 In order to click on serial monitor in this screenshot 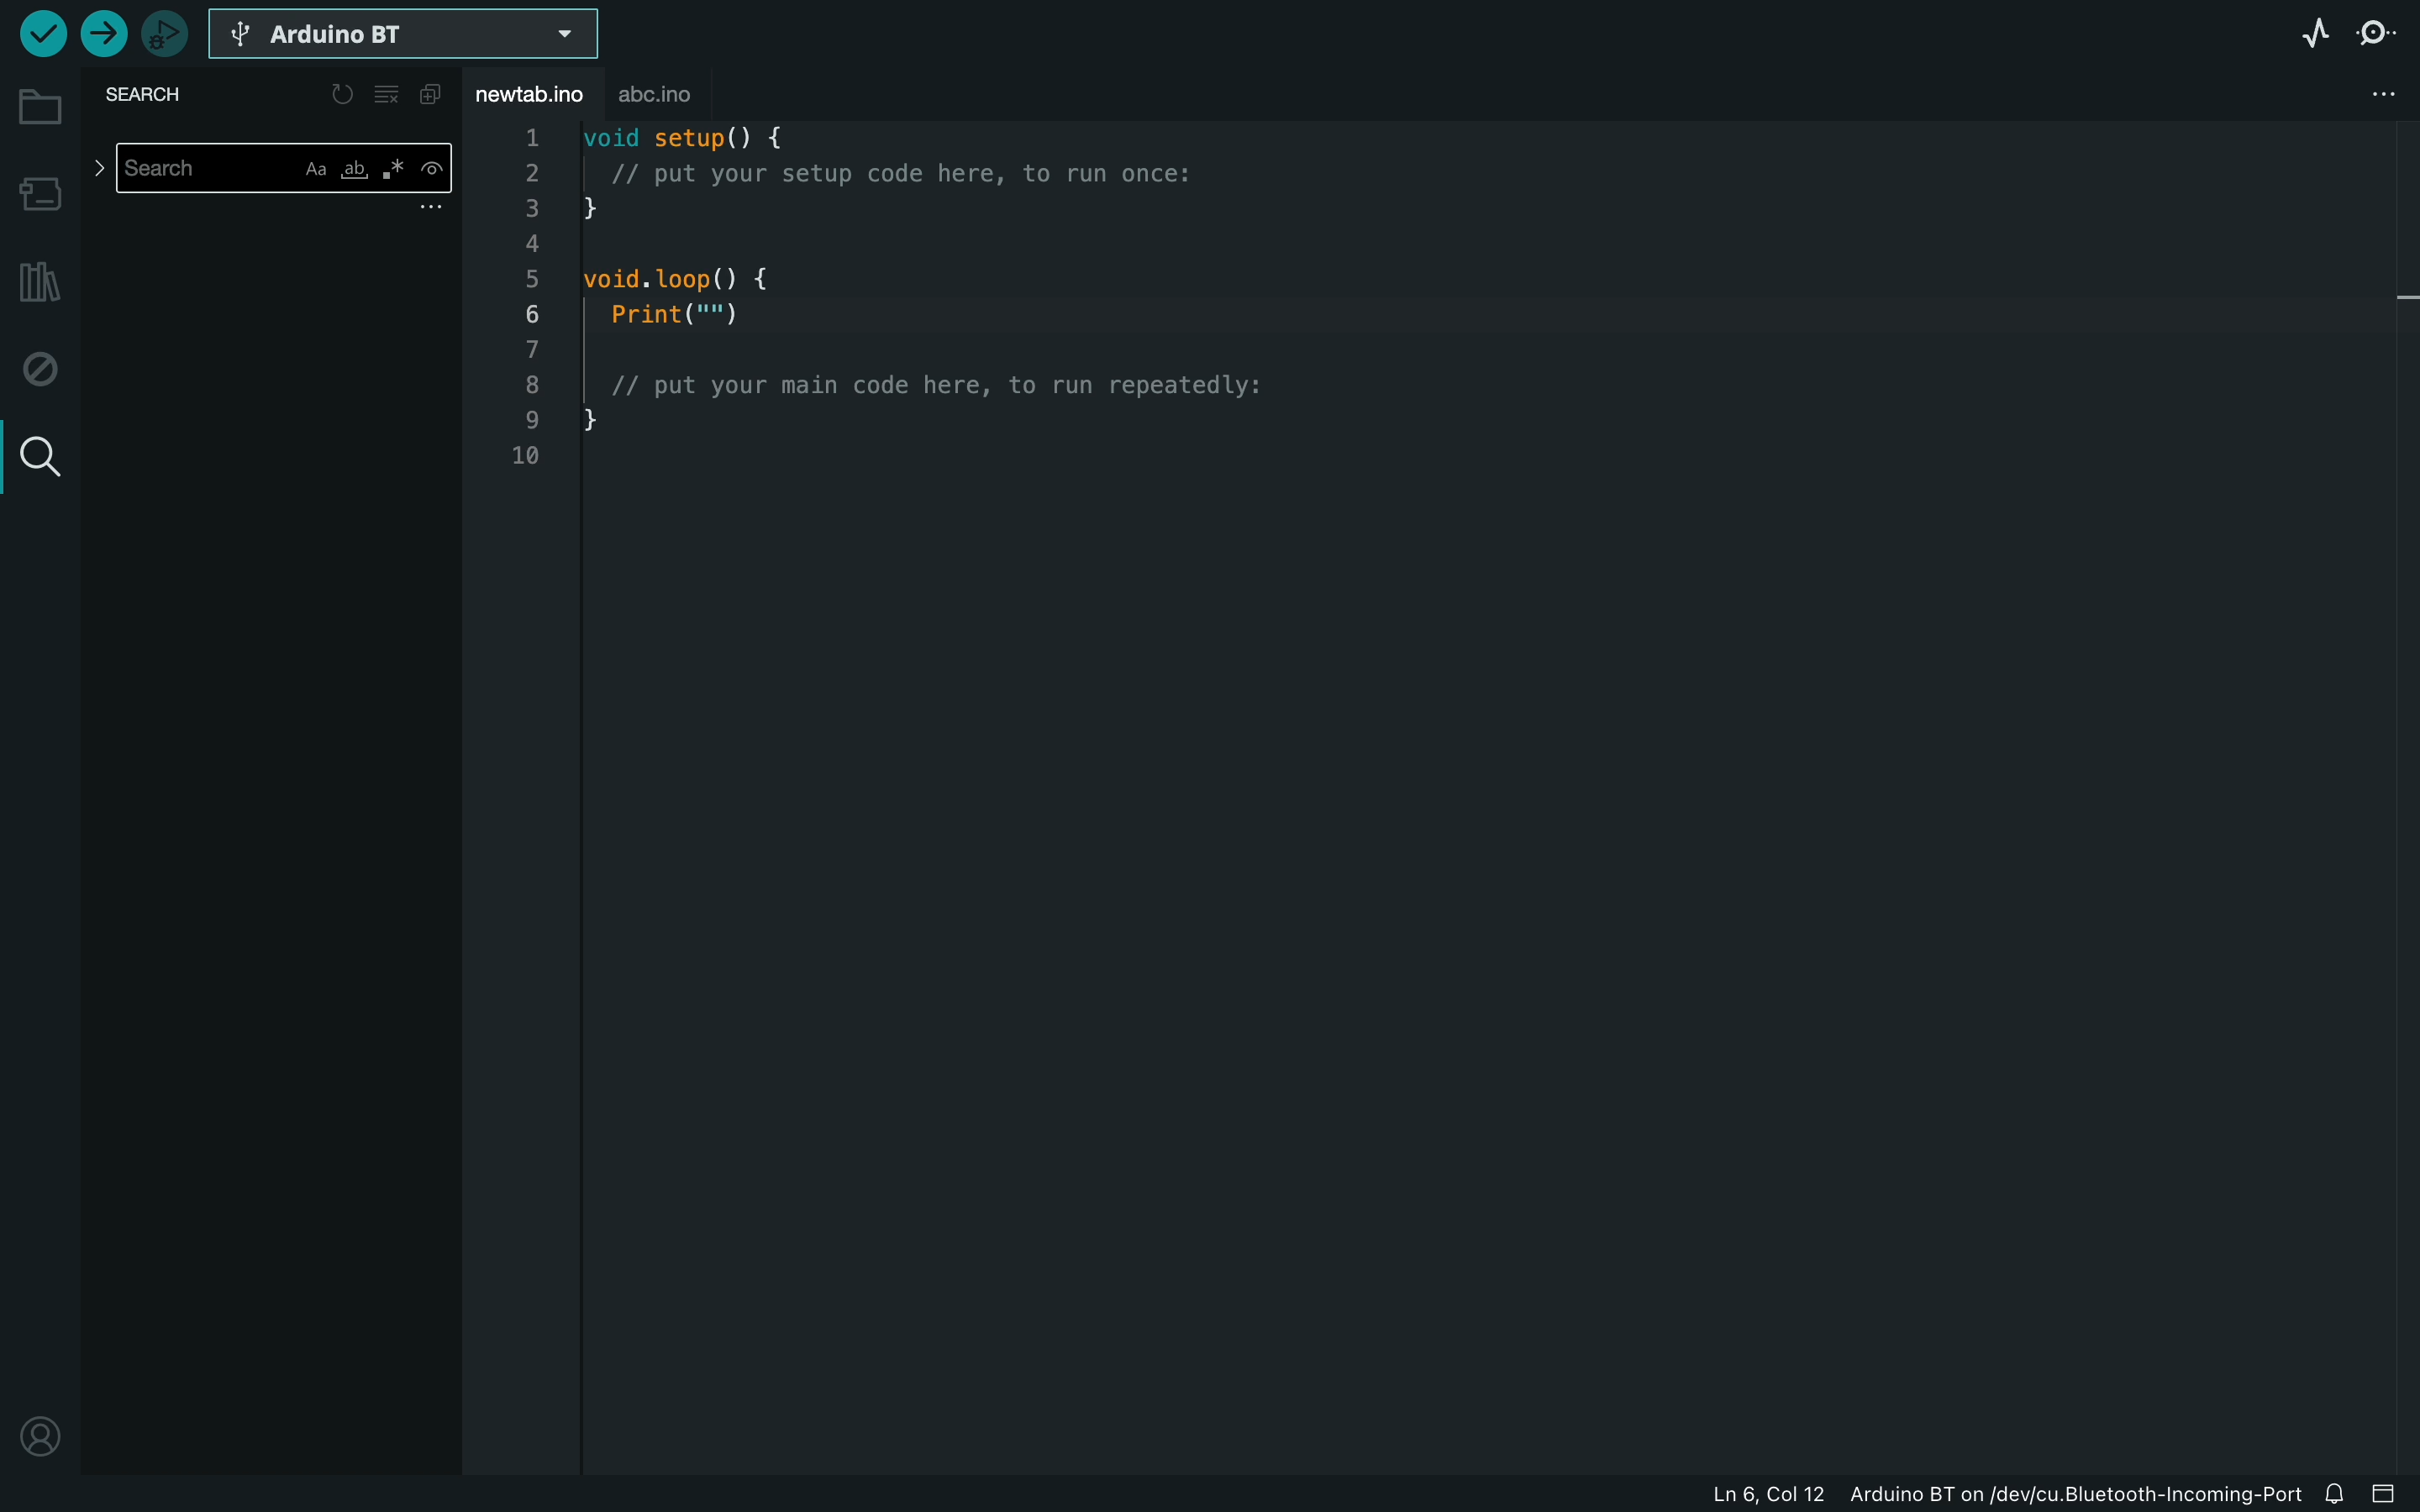, I will do `click(2384, 28)`.